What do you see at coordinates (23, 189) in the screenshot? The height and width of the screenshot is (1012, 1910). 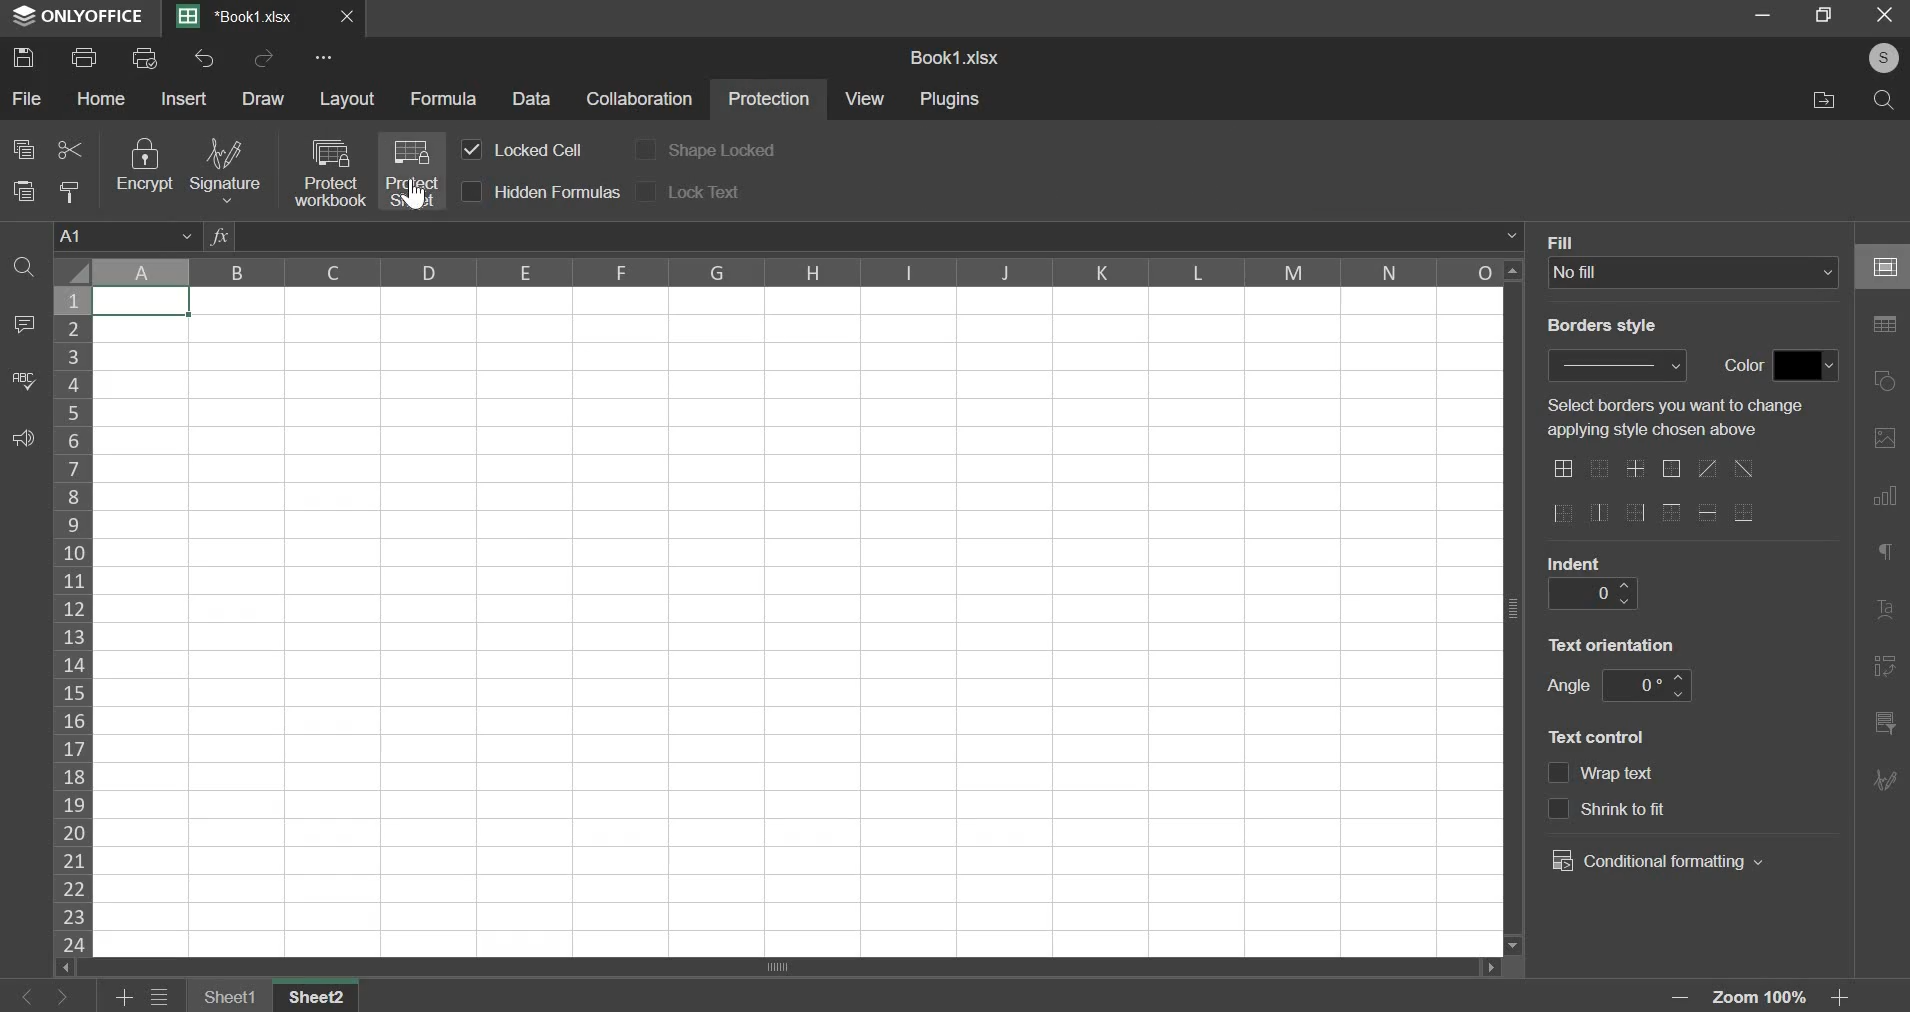 I see `paste` at bounding box center [23, 189].